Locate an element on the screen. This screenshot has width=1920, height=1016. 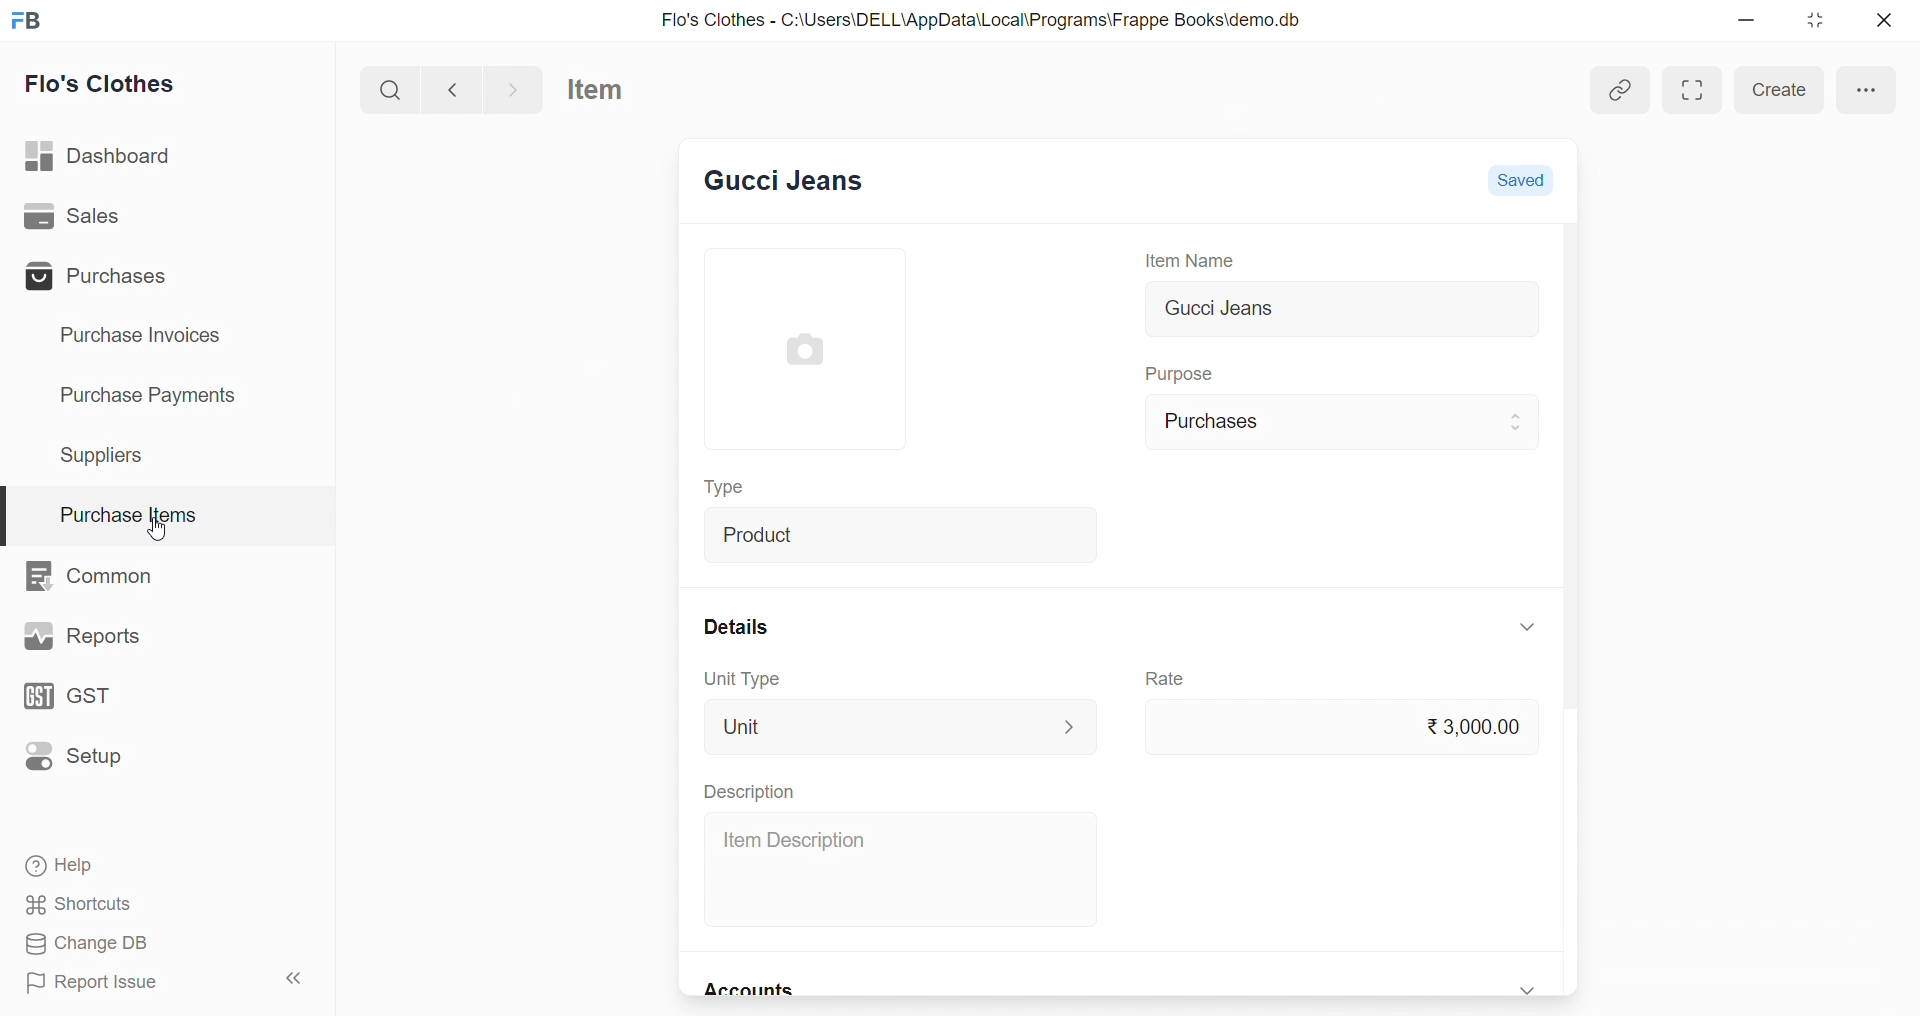
Purchases is located at coordinates (1344, 422).